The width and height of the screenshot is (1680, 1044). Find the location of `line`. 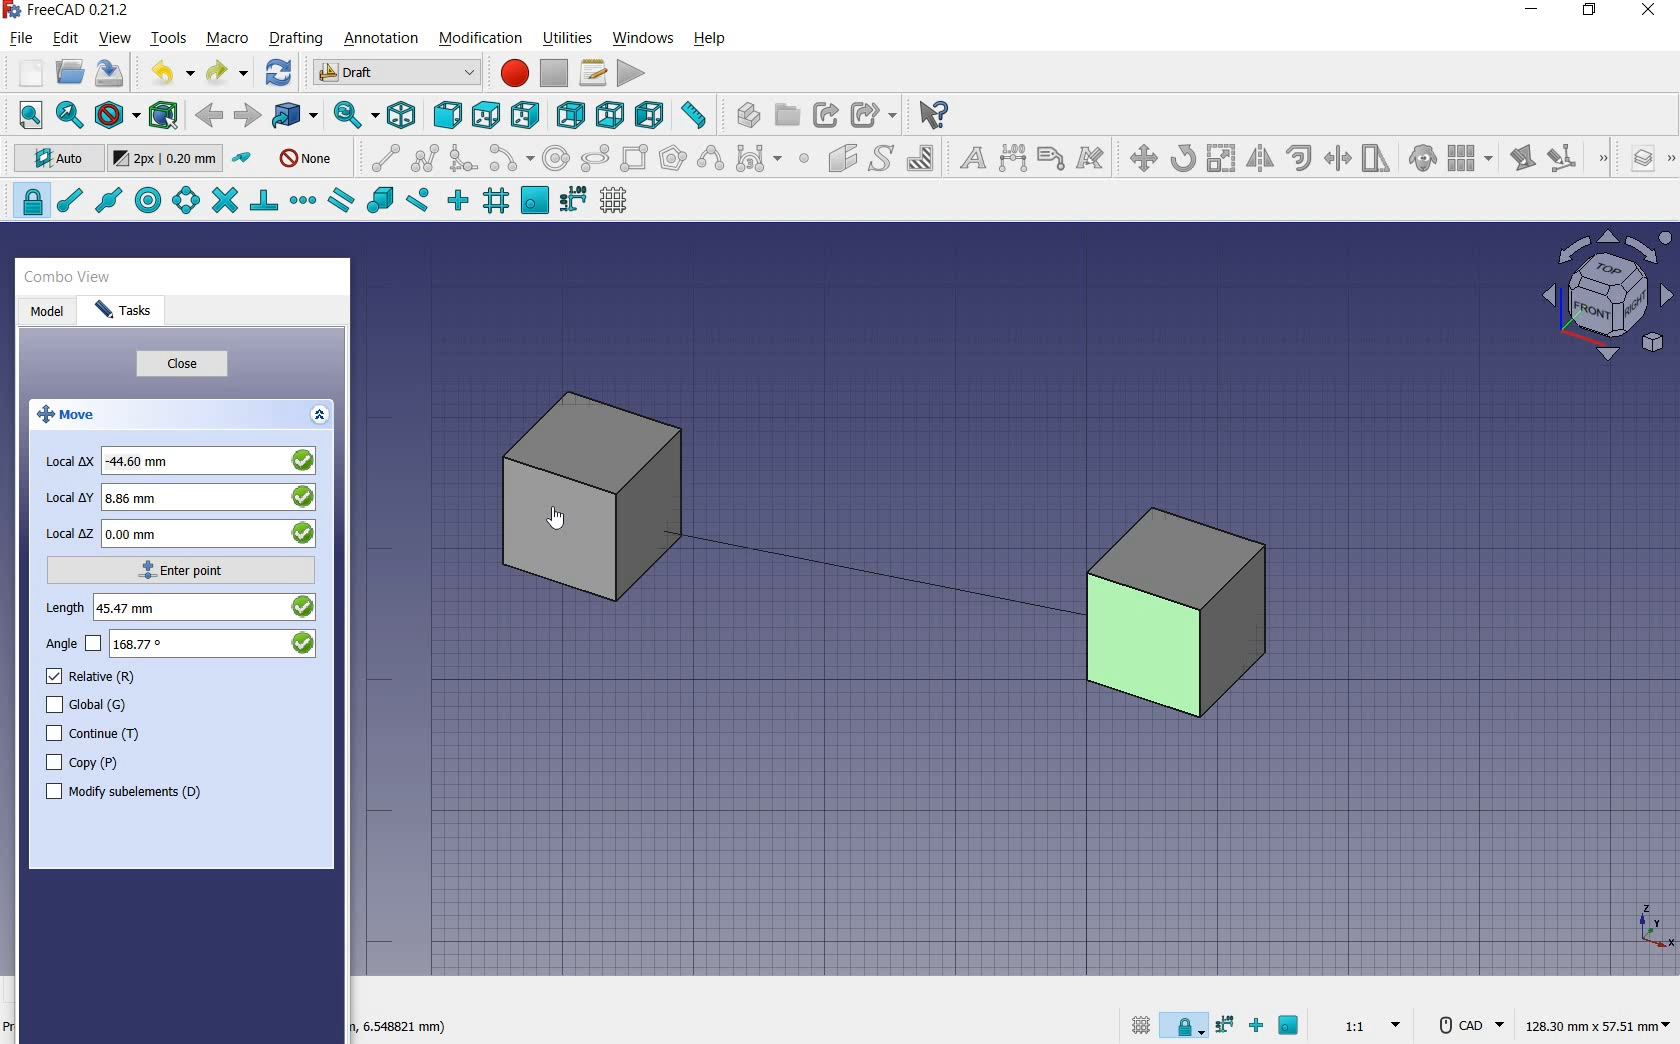

line is located at coordinates (380, 157).